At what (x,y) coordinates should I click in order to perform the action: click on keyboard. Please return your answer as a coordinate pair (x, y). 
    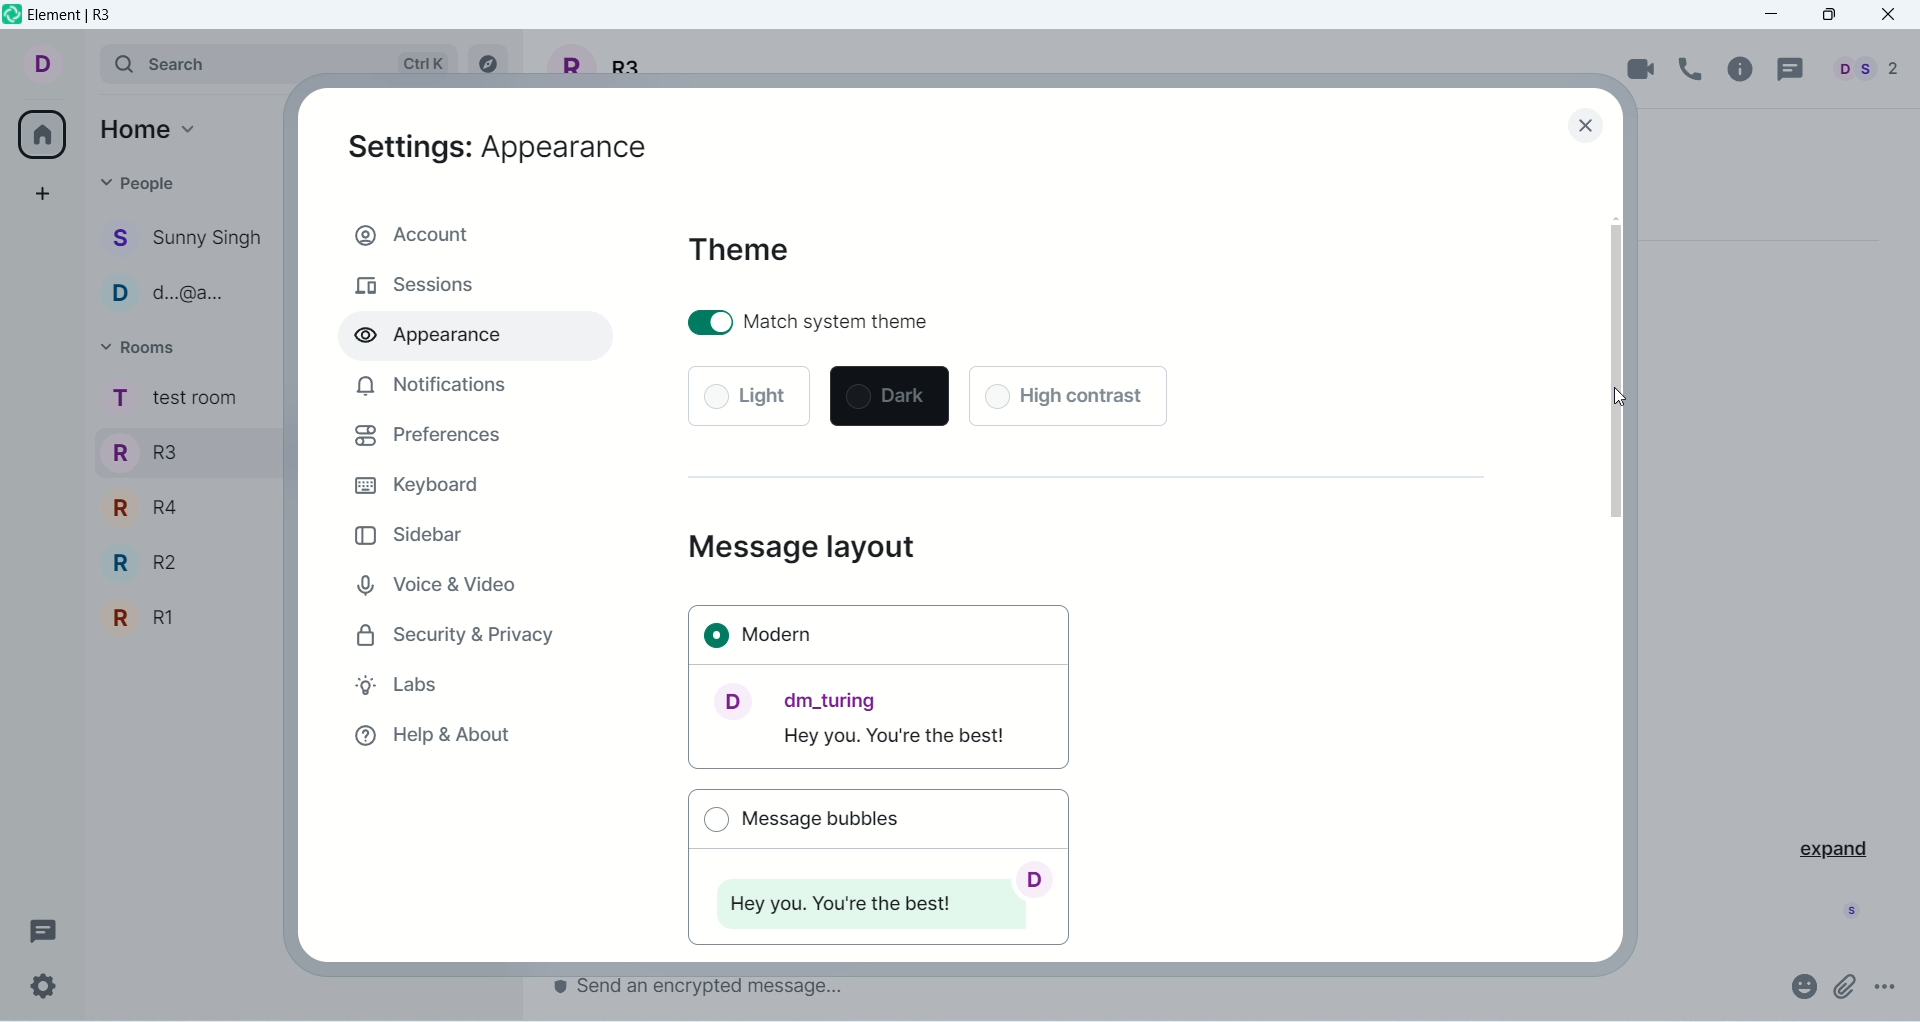
    Looking at the image, I should click on (415, 483).